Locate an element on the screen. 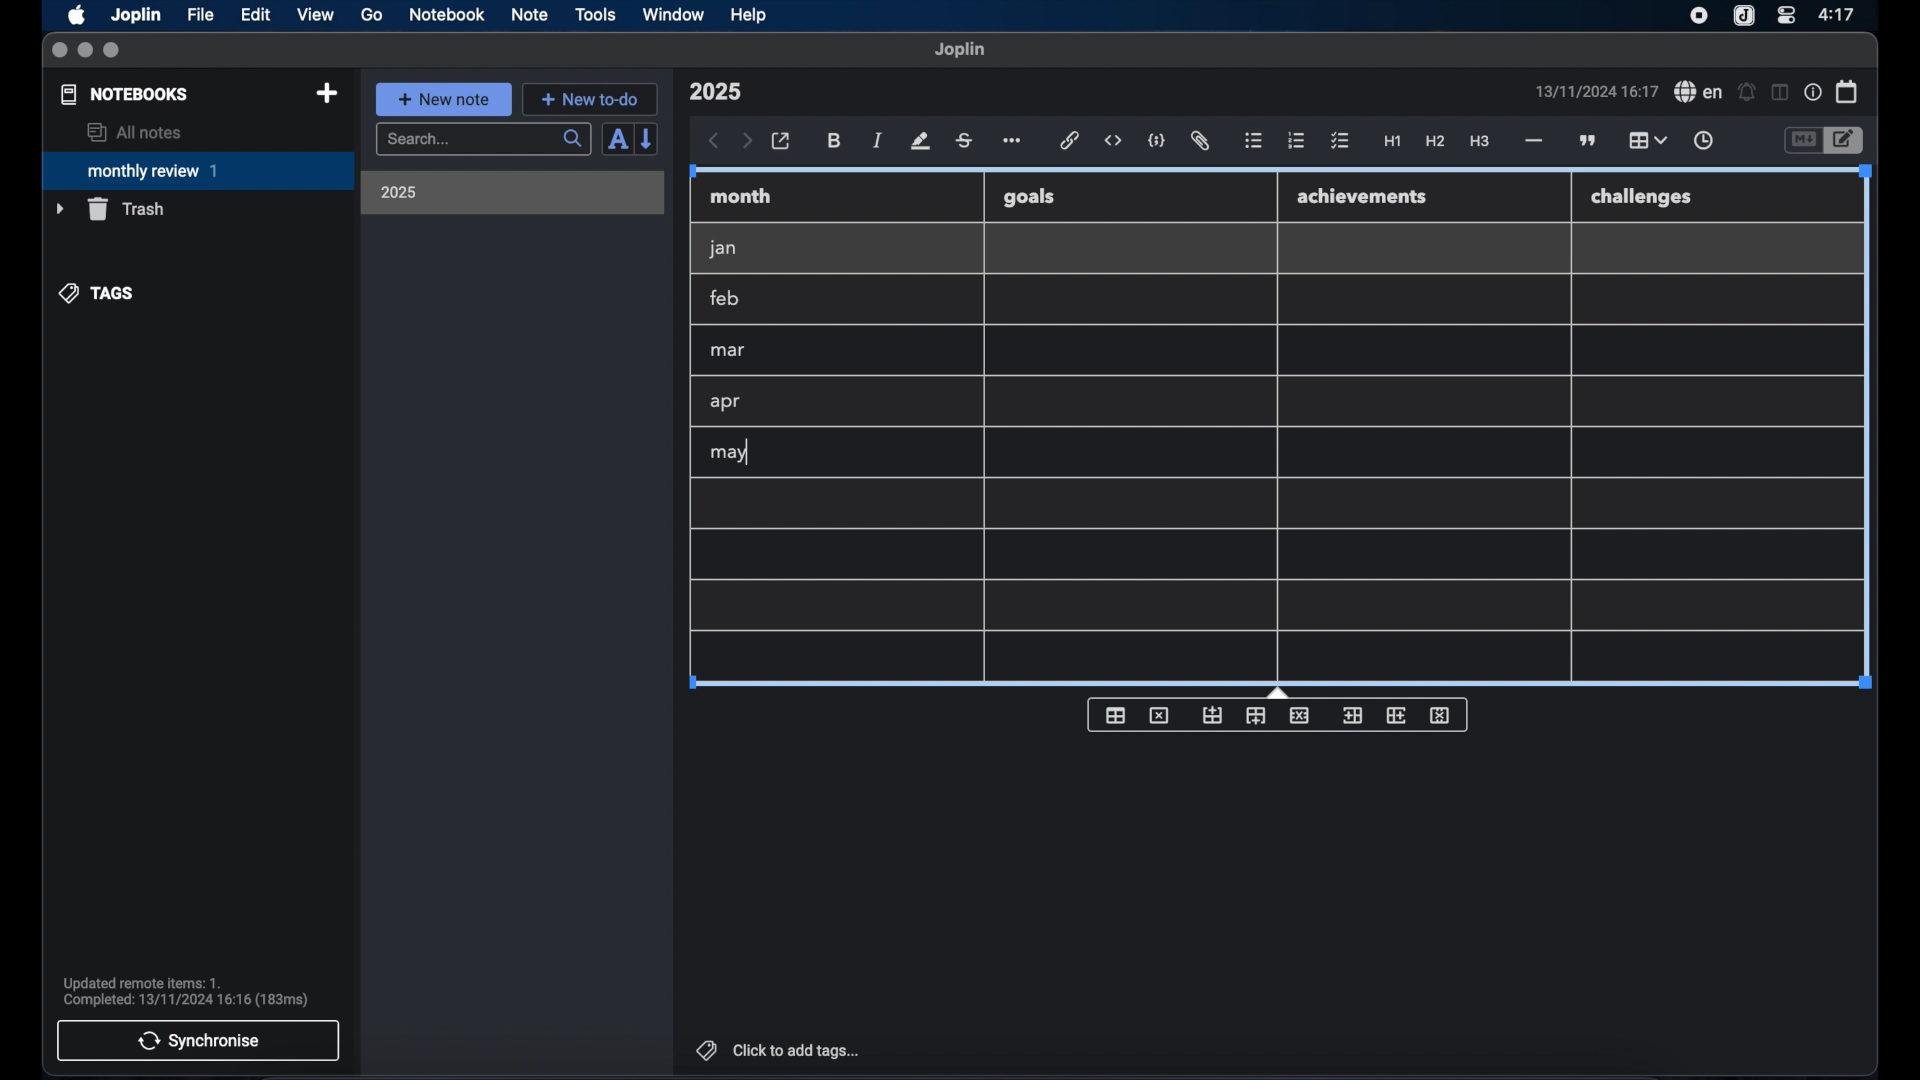 Image resolution: width=1920 pixels, height=1080 pixels. hyperlink is located at coordinates (1070, 140).